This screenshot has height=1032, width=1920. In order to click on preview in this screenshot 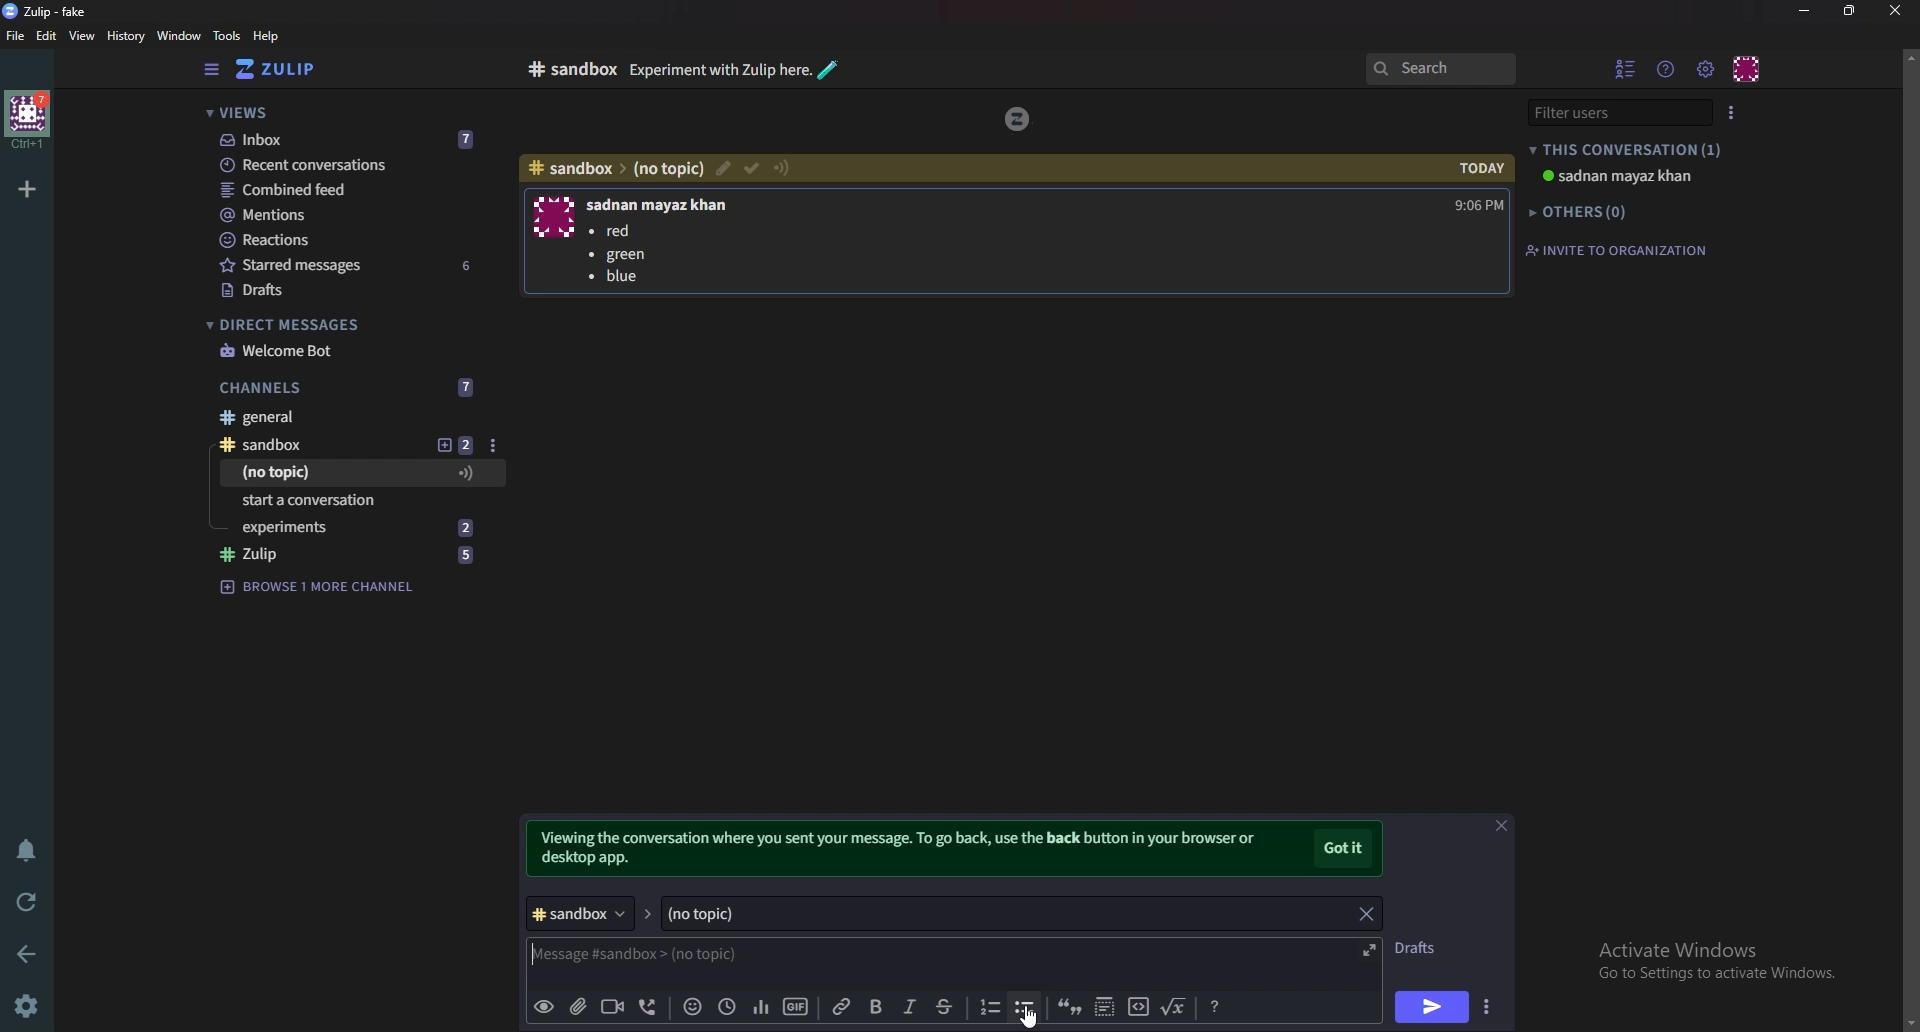, I will do `click(543, 1008)`.